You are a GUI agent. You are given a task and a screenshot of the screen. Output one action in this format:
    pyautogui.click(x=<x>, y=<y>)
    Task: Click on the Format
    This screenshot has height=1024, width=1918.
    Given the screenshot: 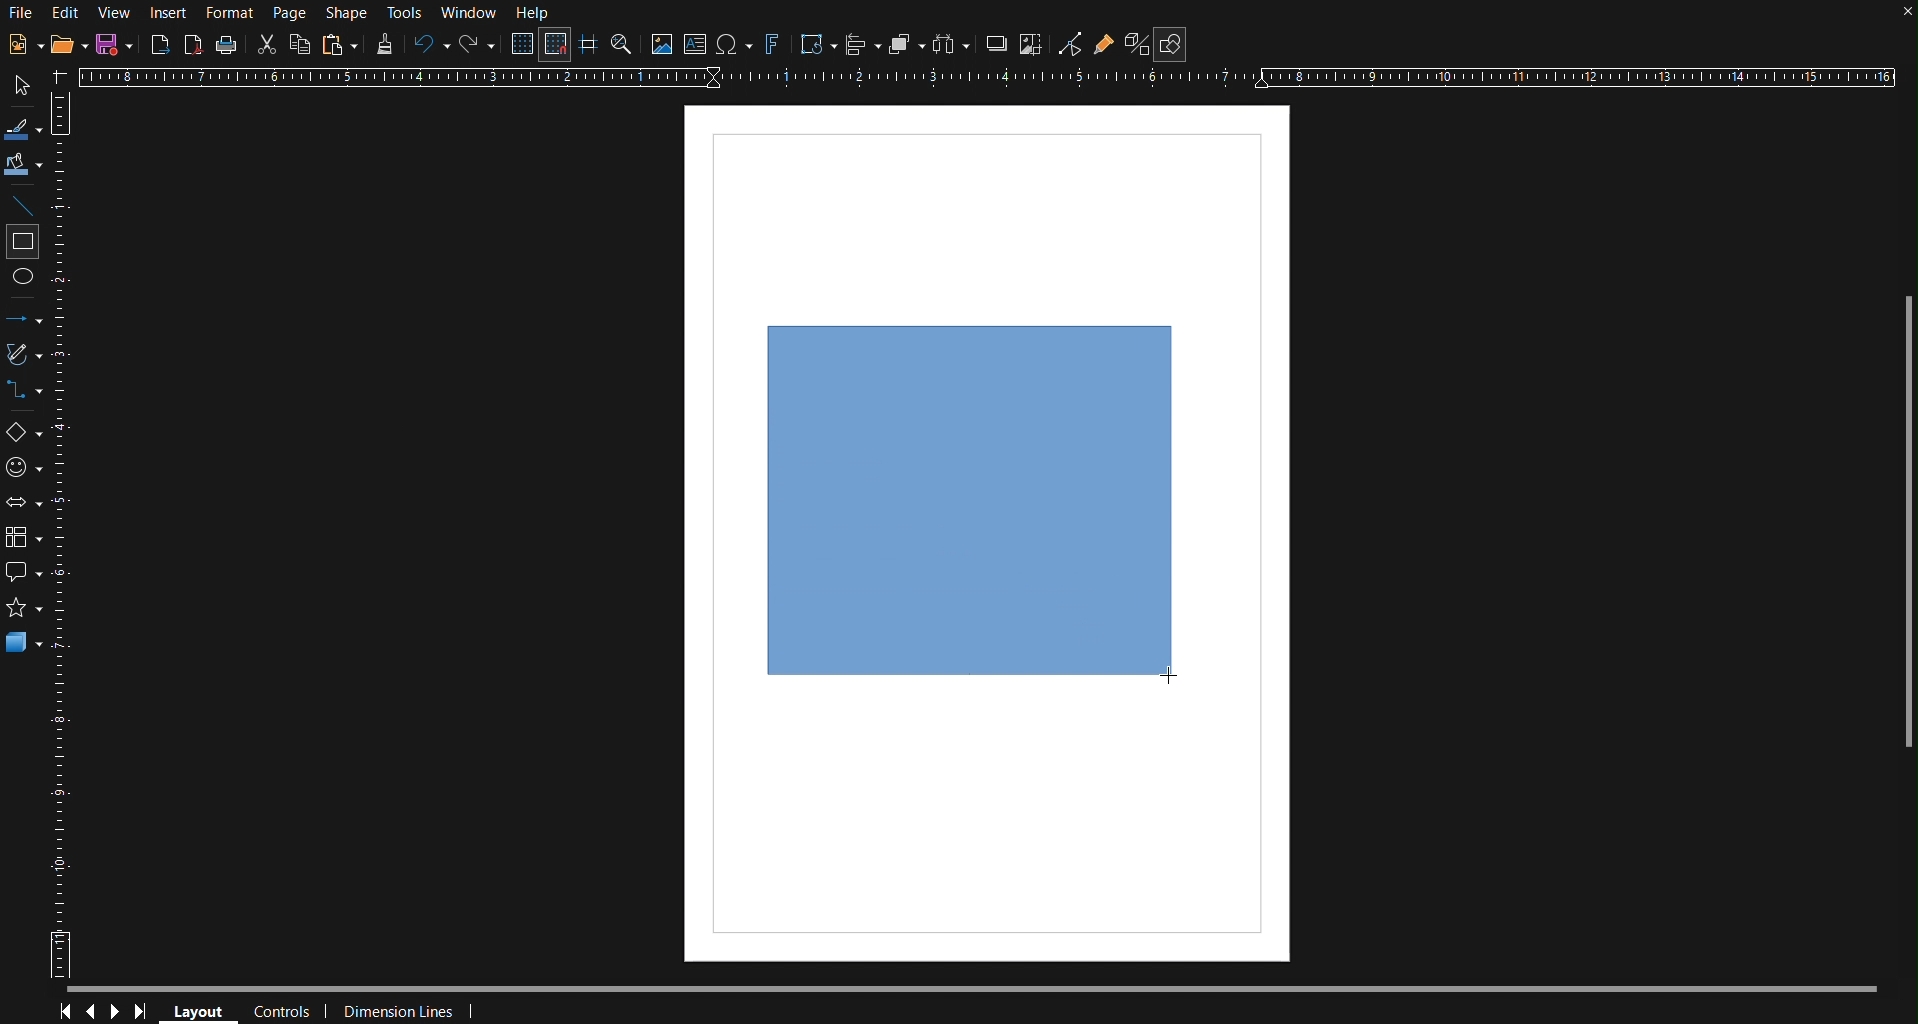 What is the action you would take?
    pyautogui.click(x=228, y=14)
    